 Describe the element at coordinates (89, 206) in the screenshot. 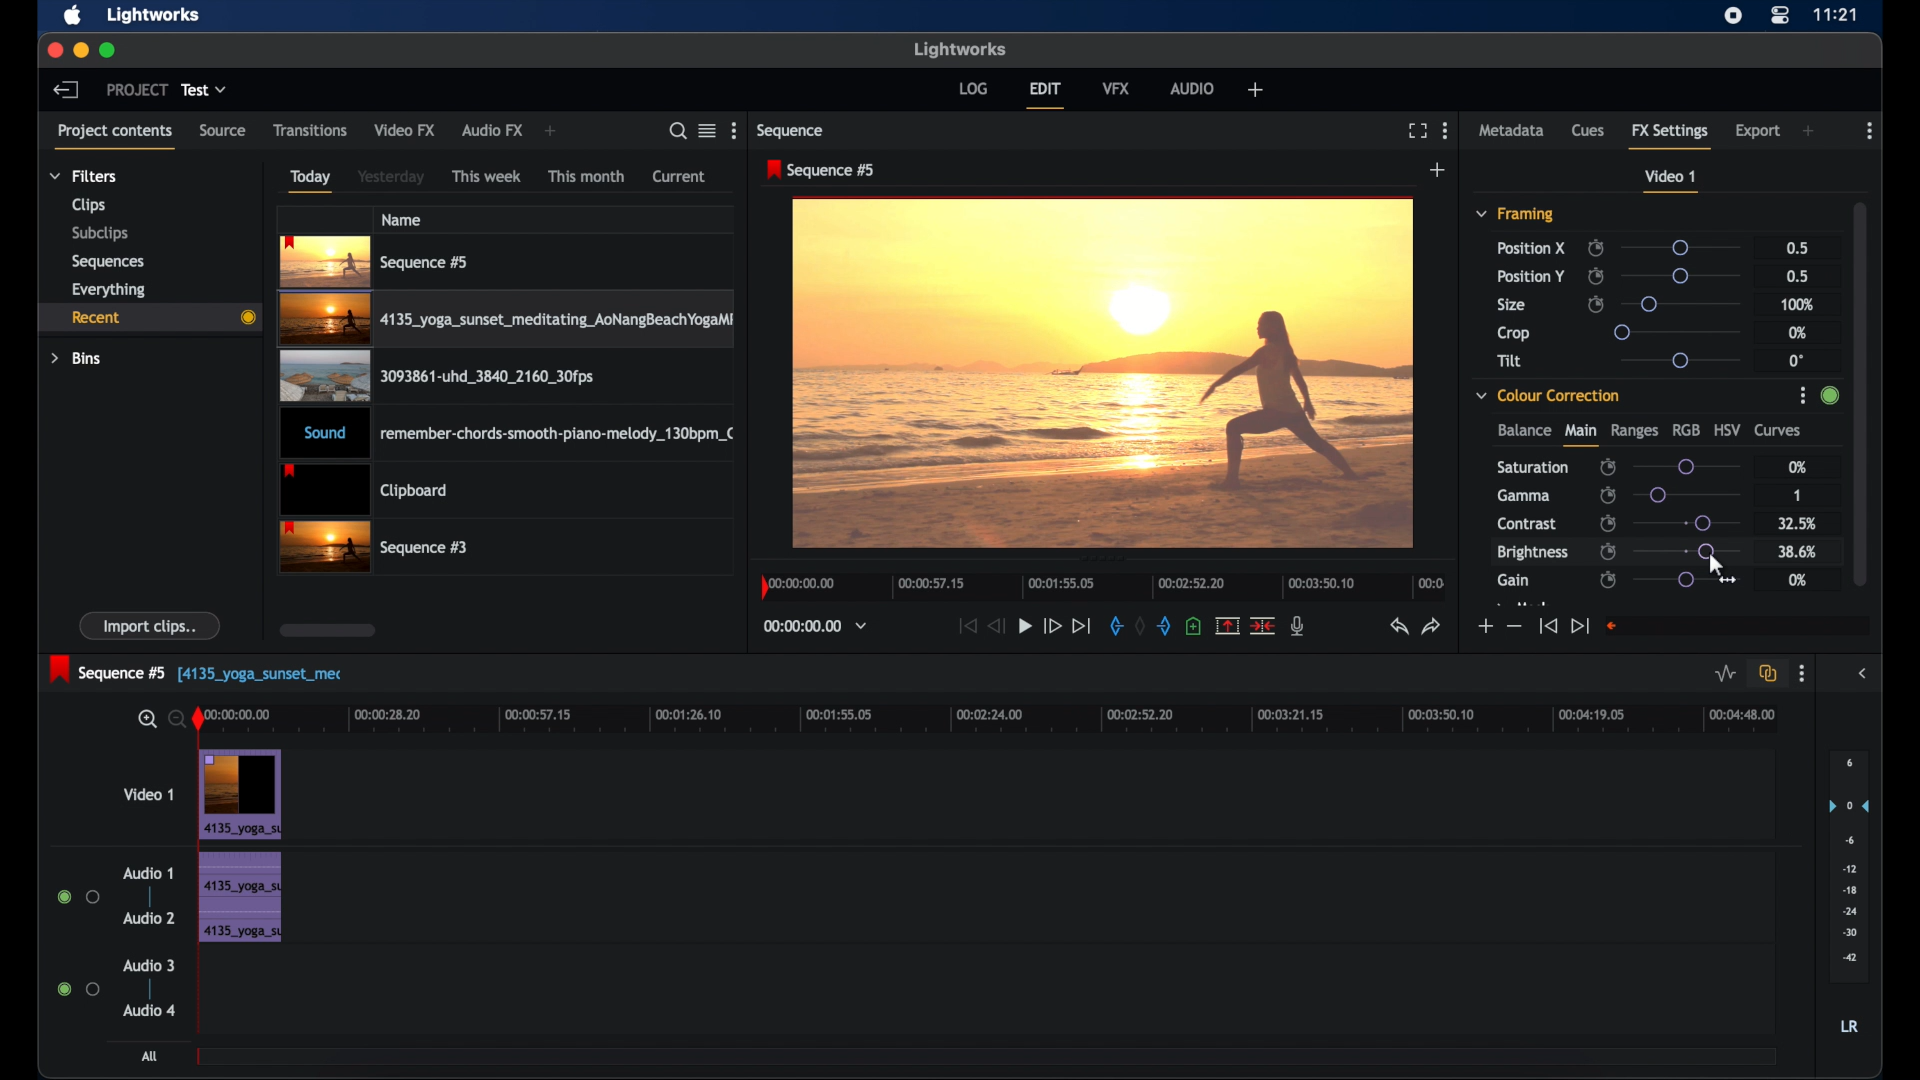

I see `clips` at that location.